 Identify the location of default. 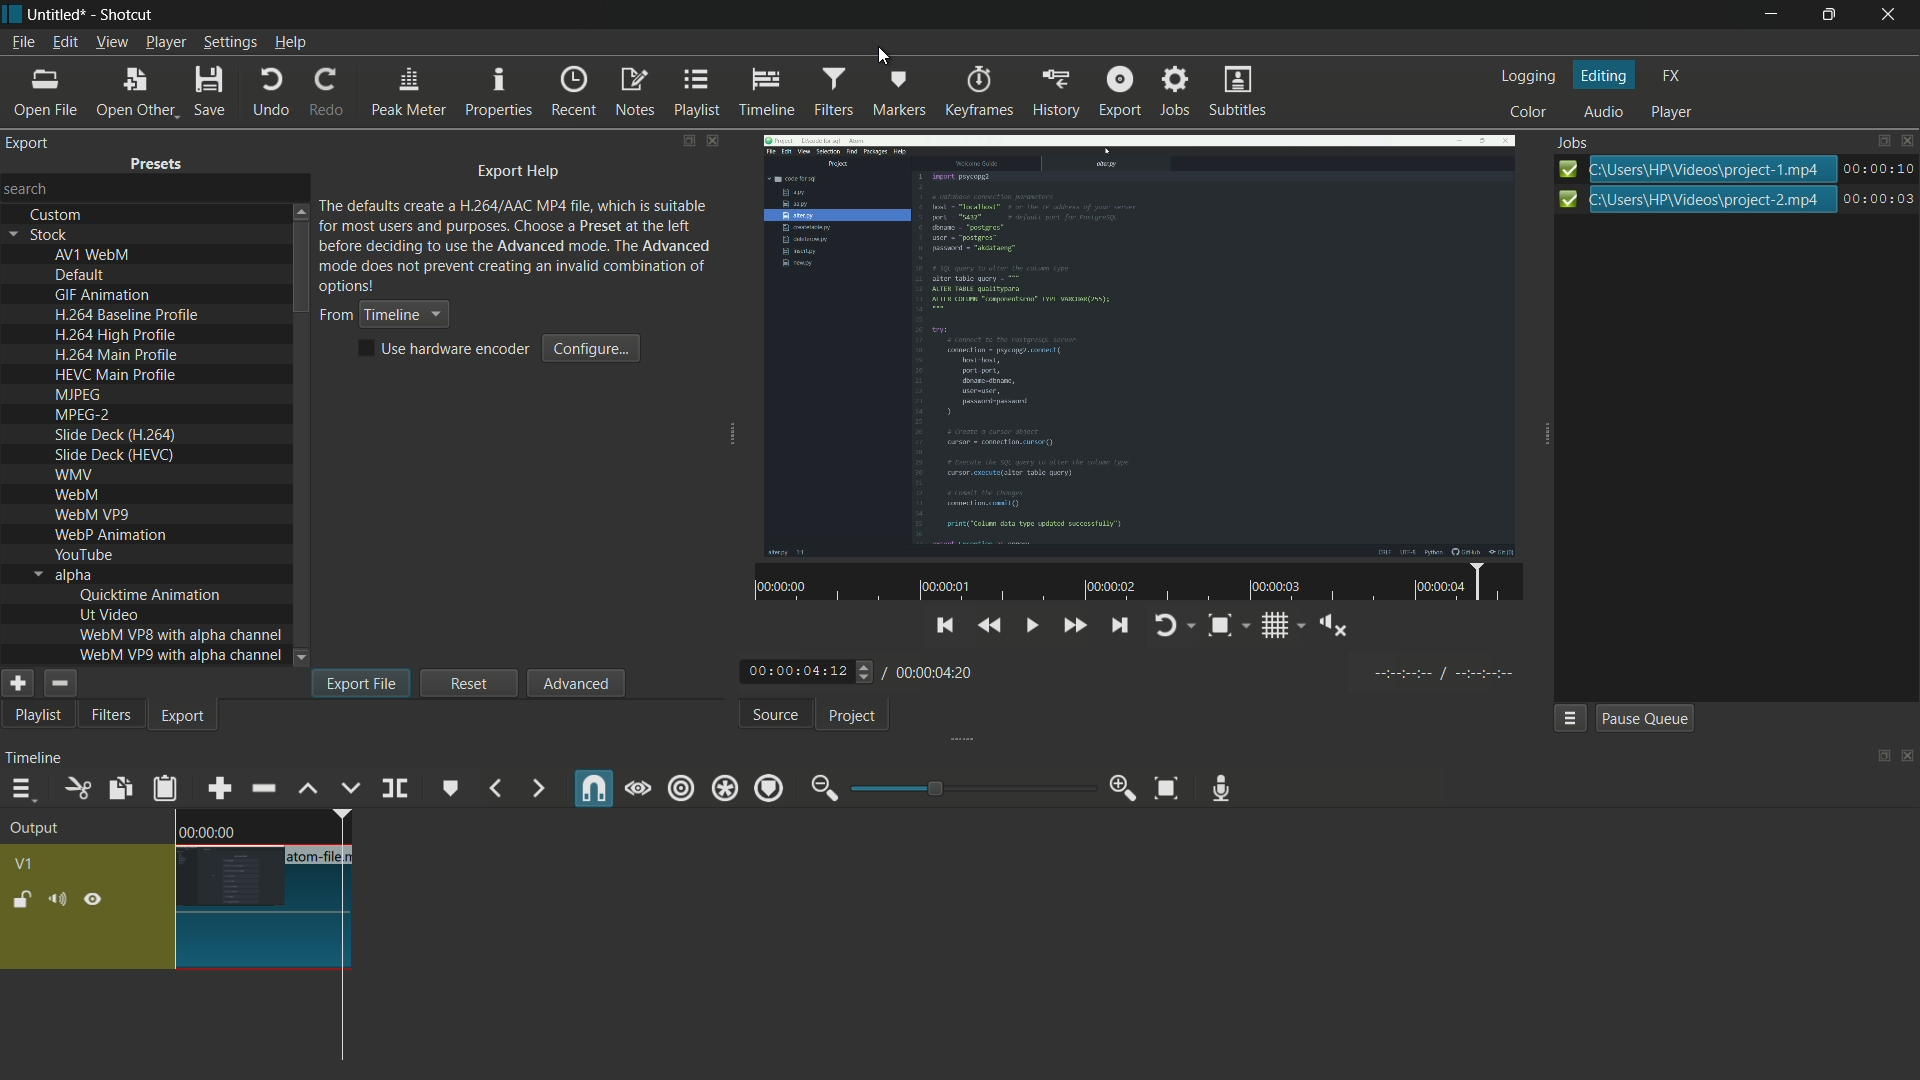
(81, 276).